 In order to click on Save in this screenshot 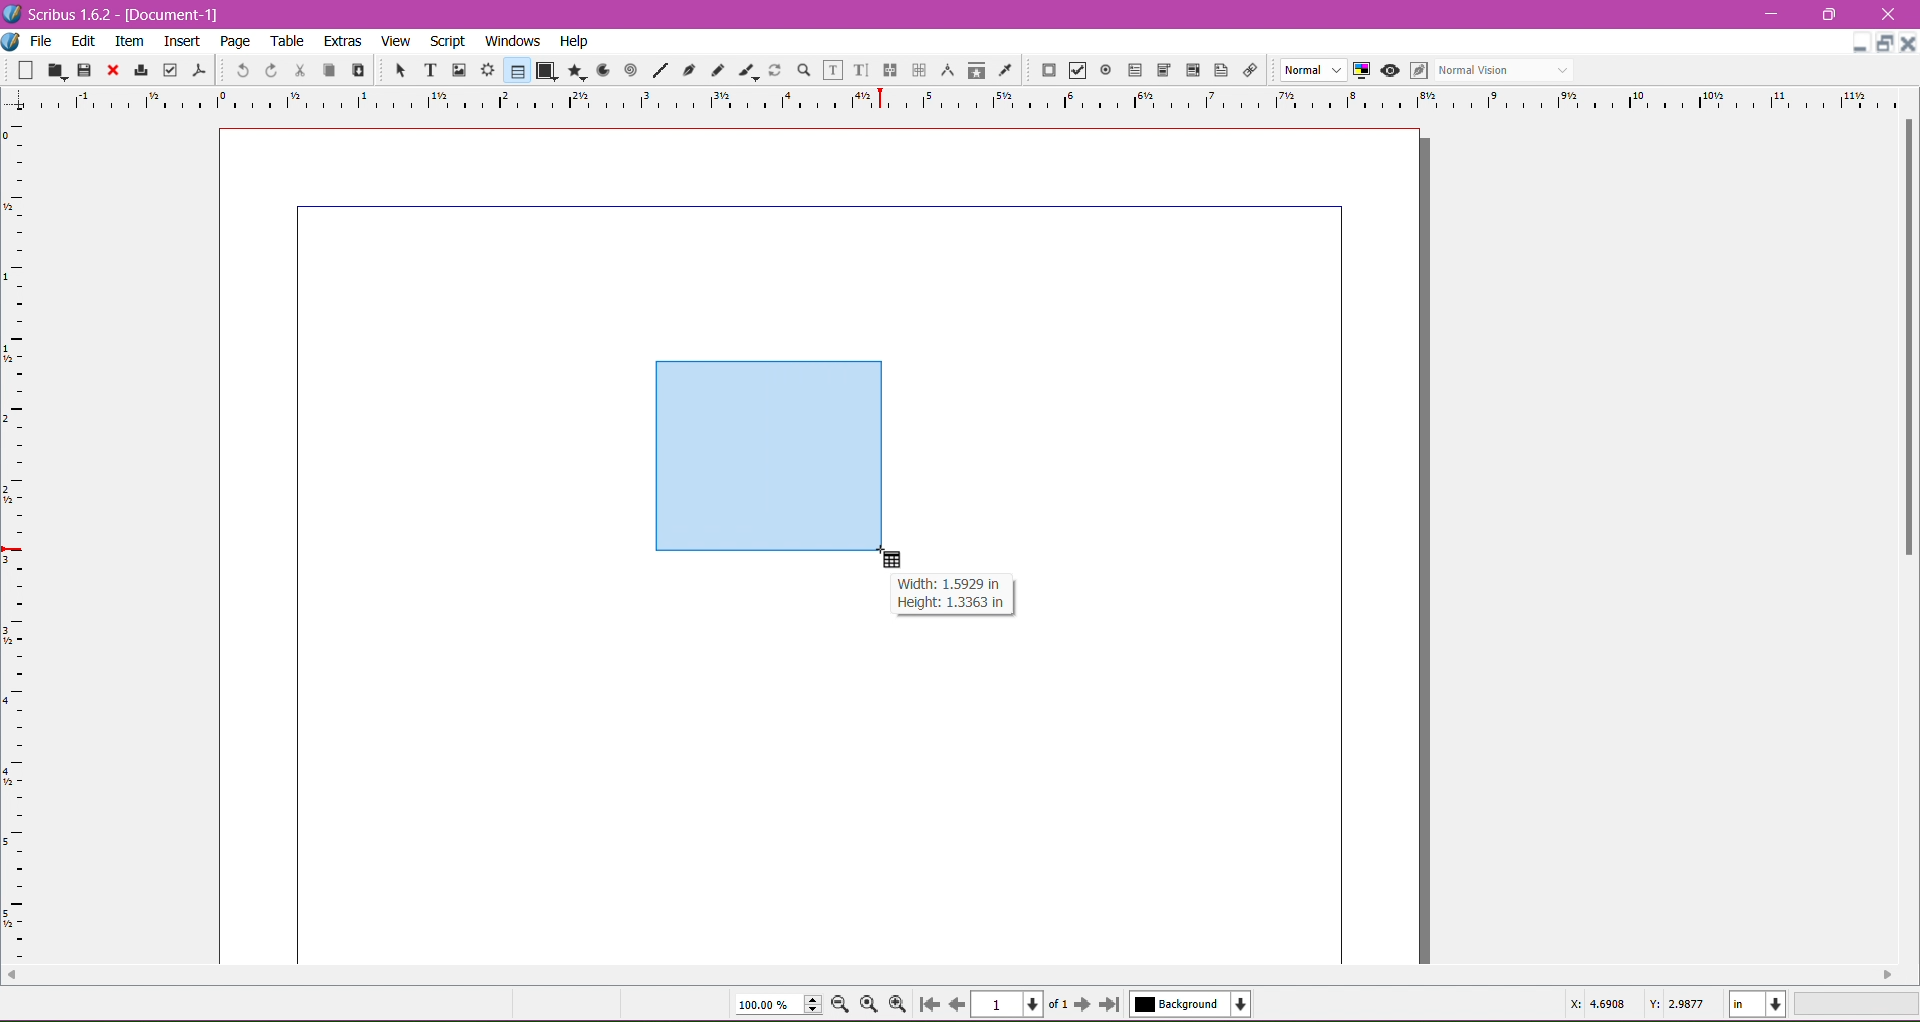, I will do `click(85, 69)`.